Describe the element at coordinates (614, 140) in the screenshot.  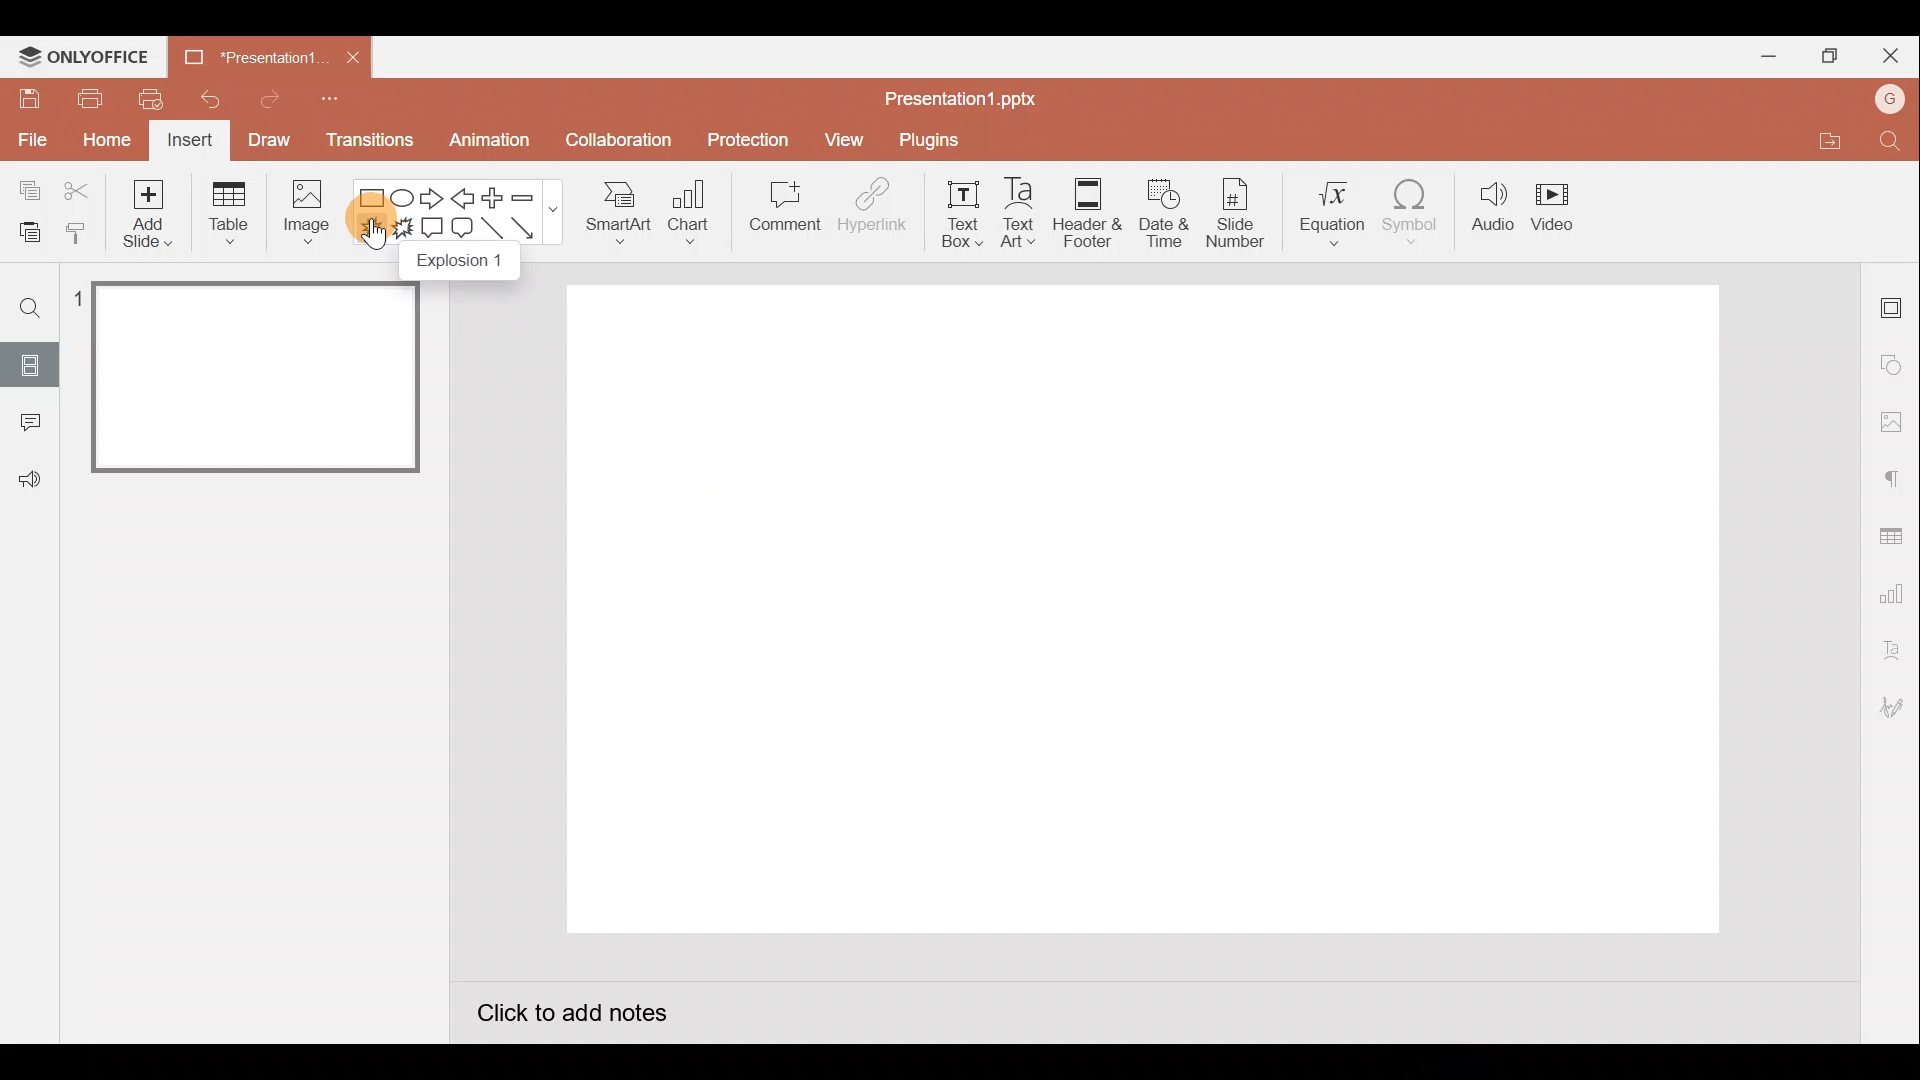
I see `Collaboration` at that location.